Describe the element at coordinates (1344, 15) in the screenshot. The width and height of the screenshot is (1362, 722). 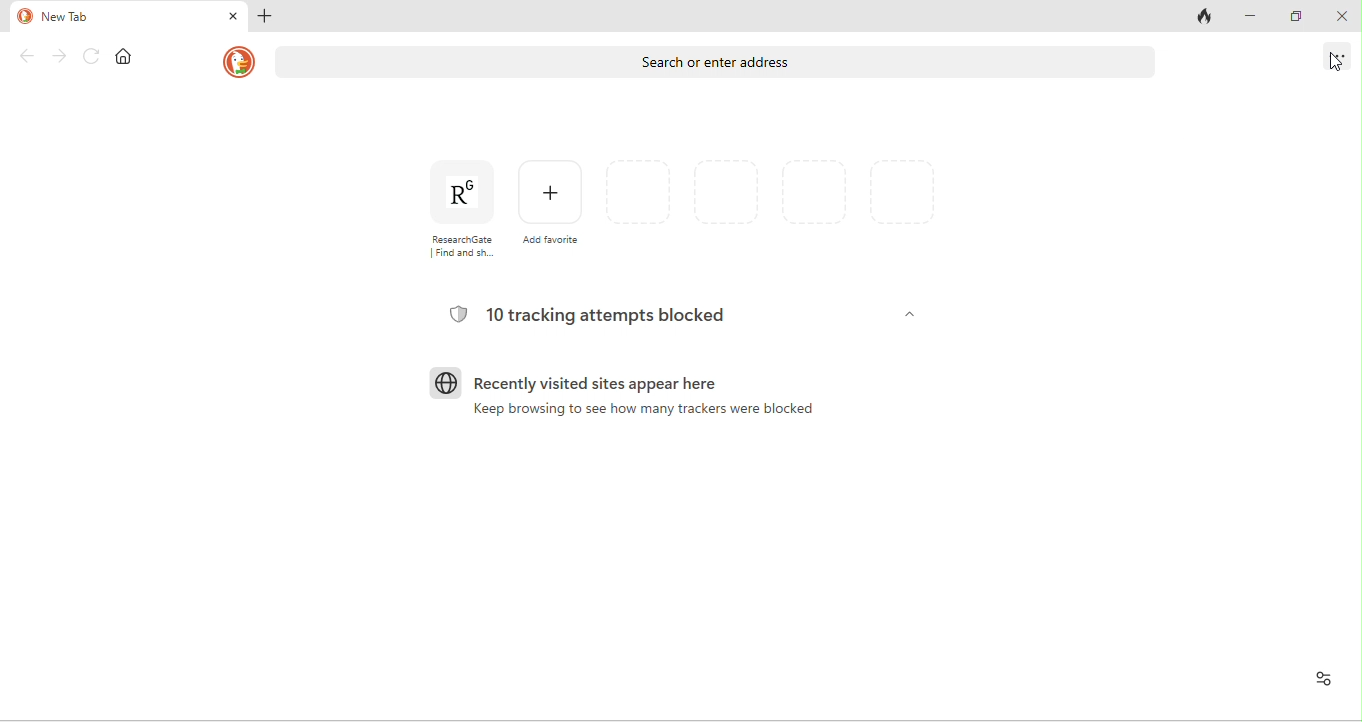
I see `close` at that location.